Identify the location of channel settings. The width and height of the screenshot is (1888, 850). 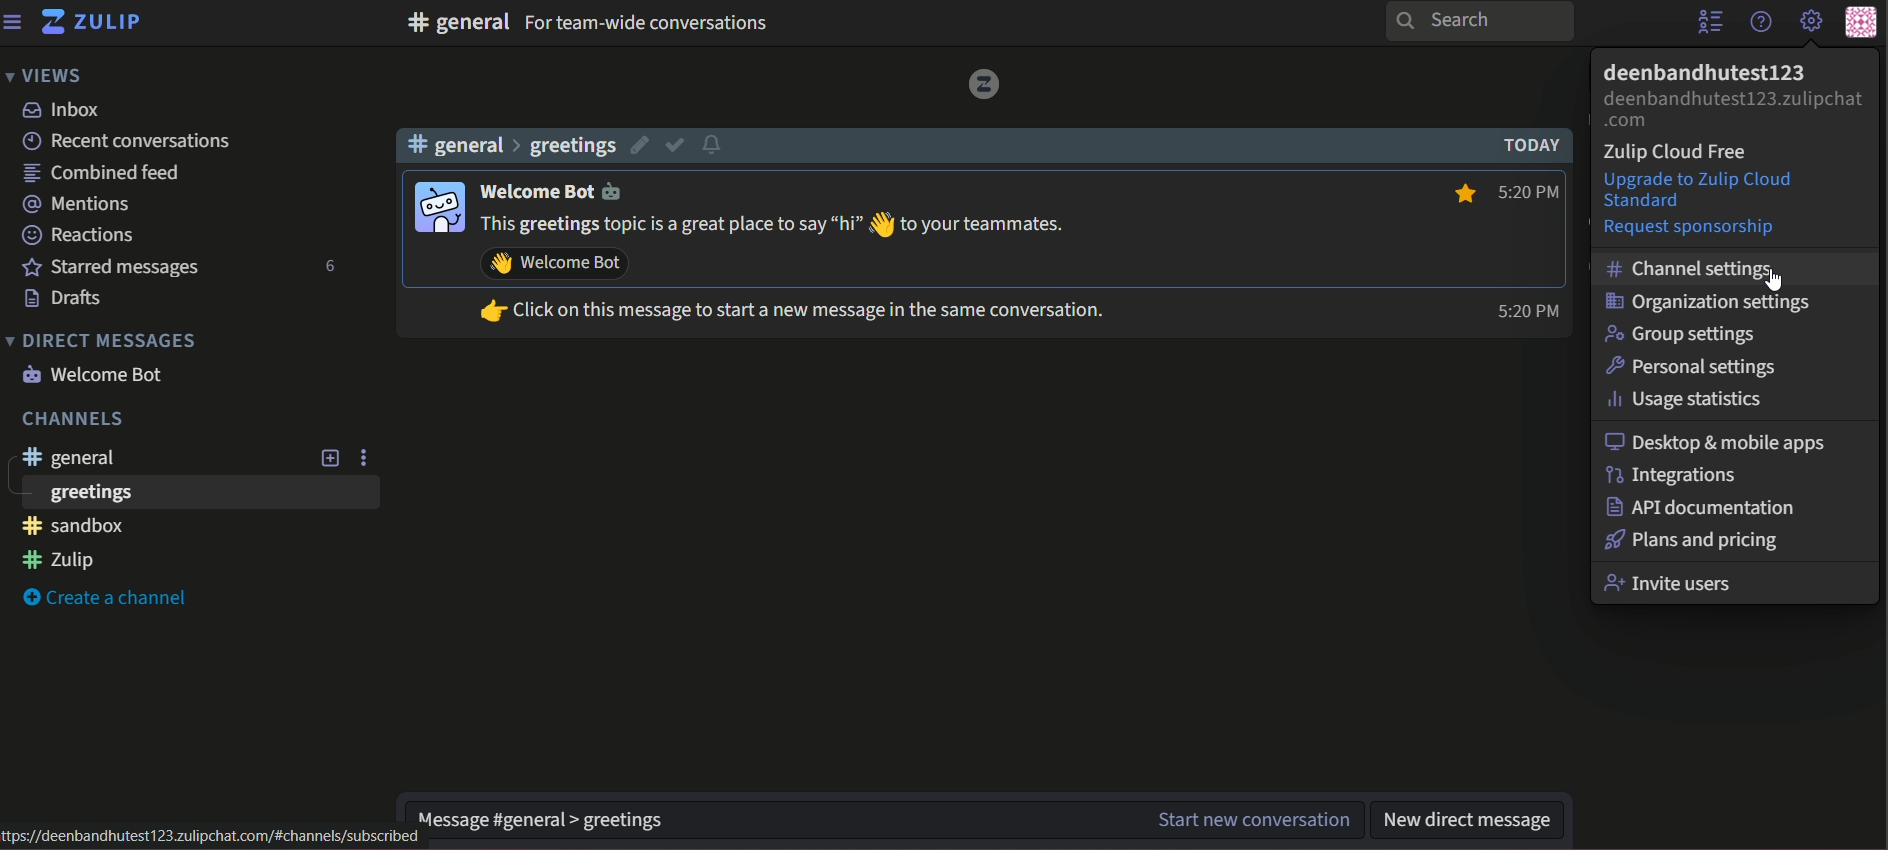
(1694, 268).